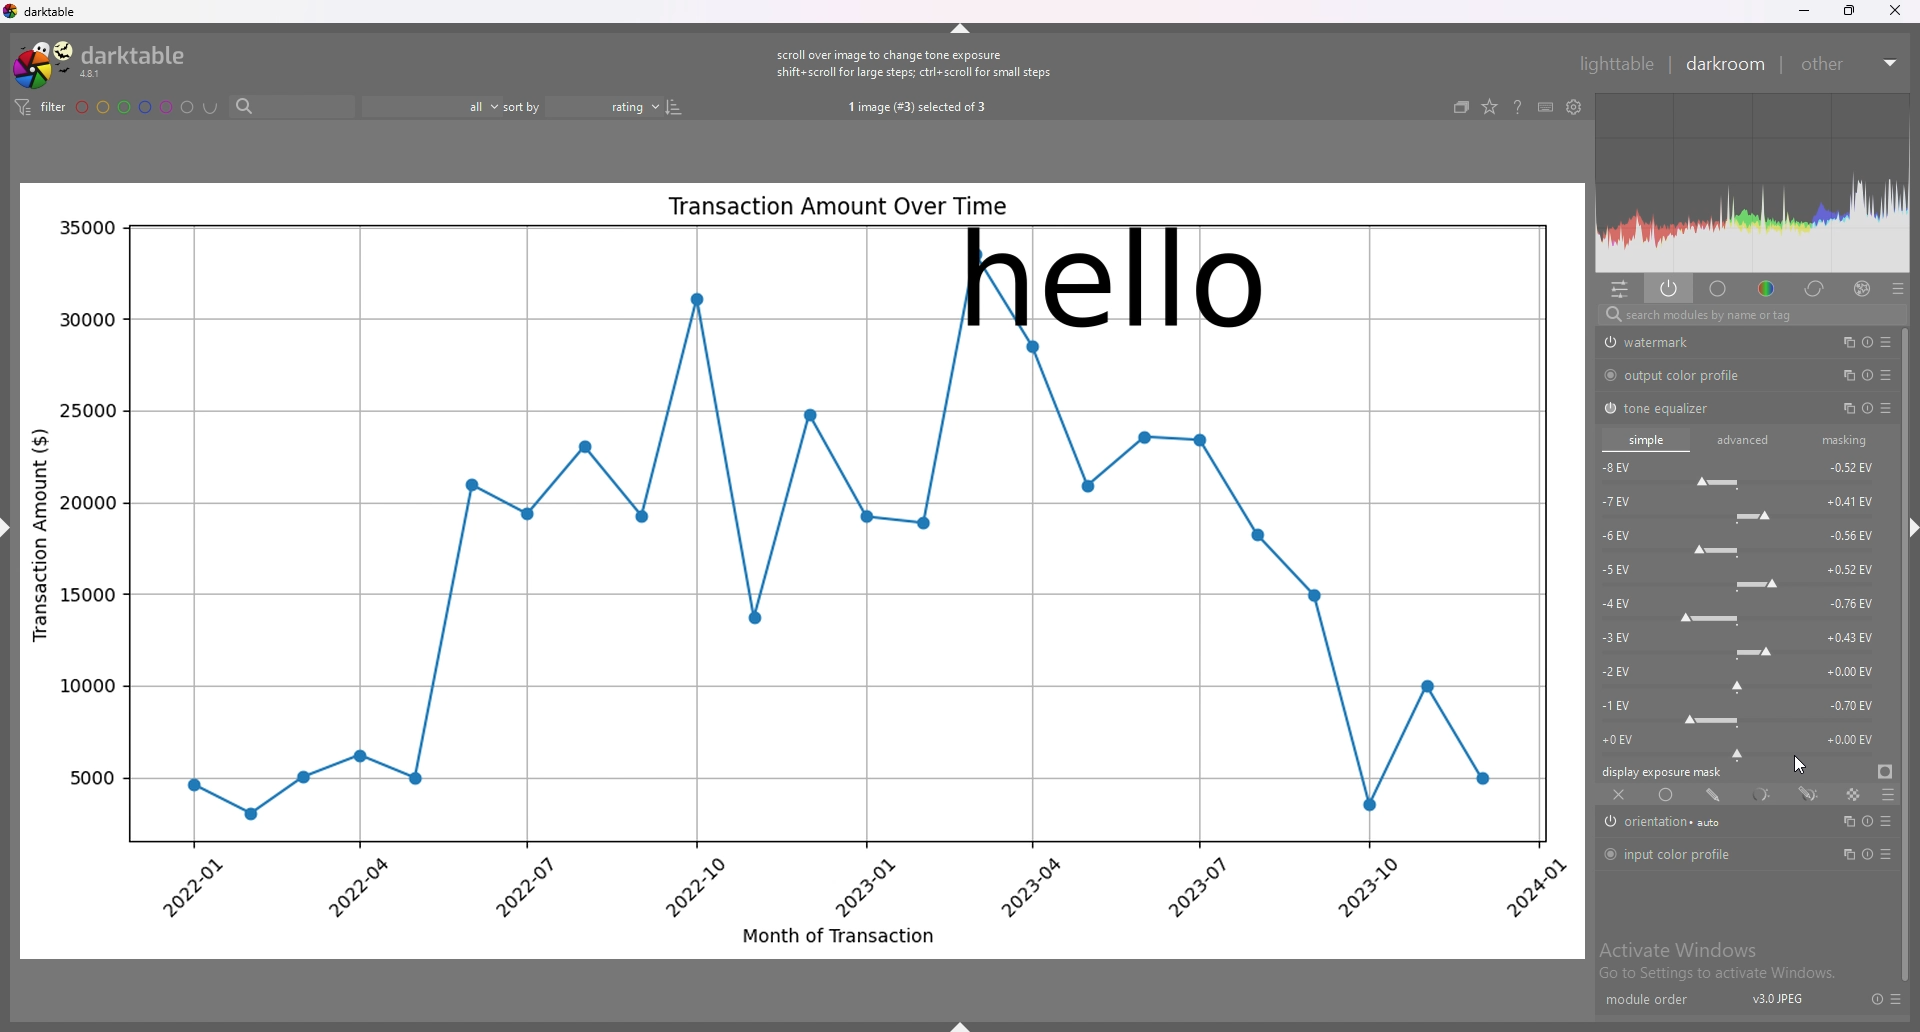  Describe the element at coordinates (1663, 771) in the screenshot. I see `display exposure mask` at that location.